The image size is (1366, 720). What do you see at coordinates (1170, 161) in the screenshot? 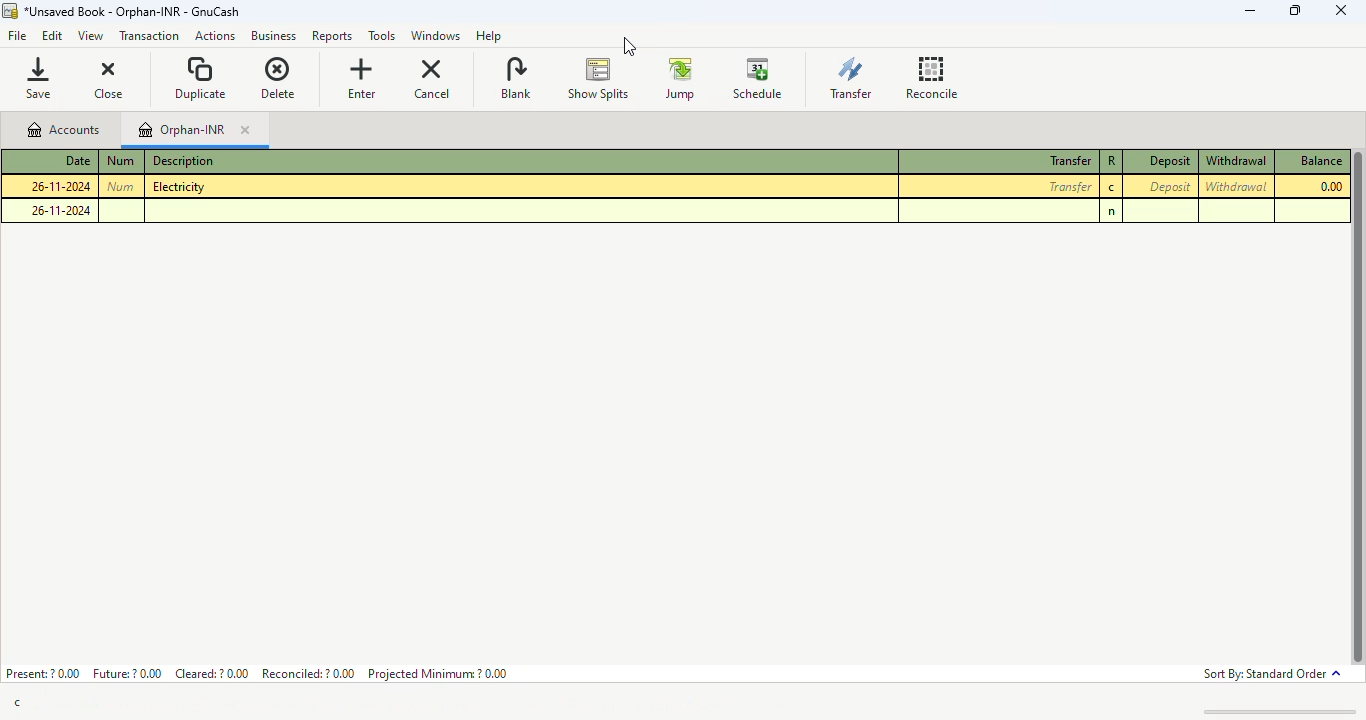
I see `deposit` at bounding box center [1170, 161].